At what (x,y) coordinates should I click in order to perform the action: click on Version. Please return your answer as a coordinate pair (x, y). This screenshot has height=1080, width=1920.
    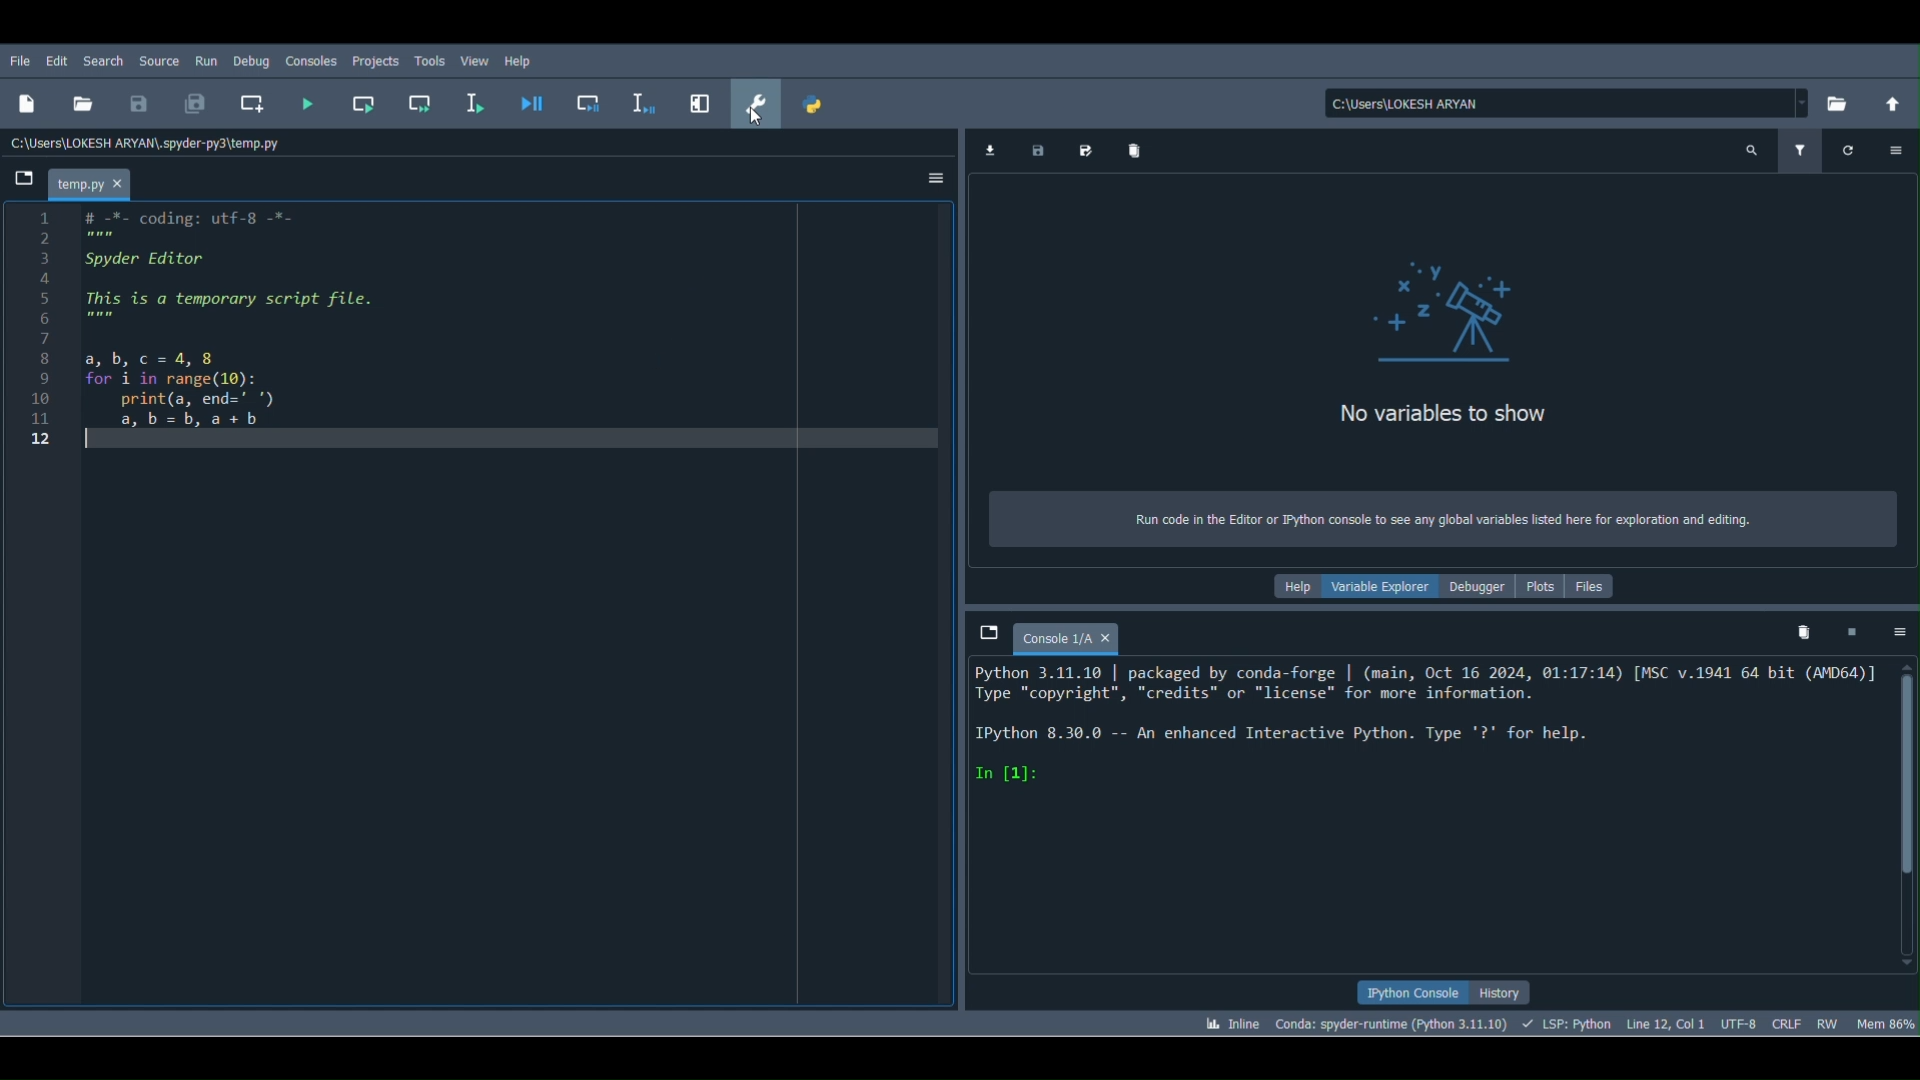
    Looking at the image, I should click on (1393, 1021).